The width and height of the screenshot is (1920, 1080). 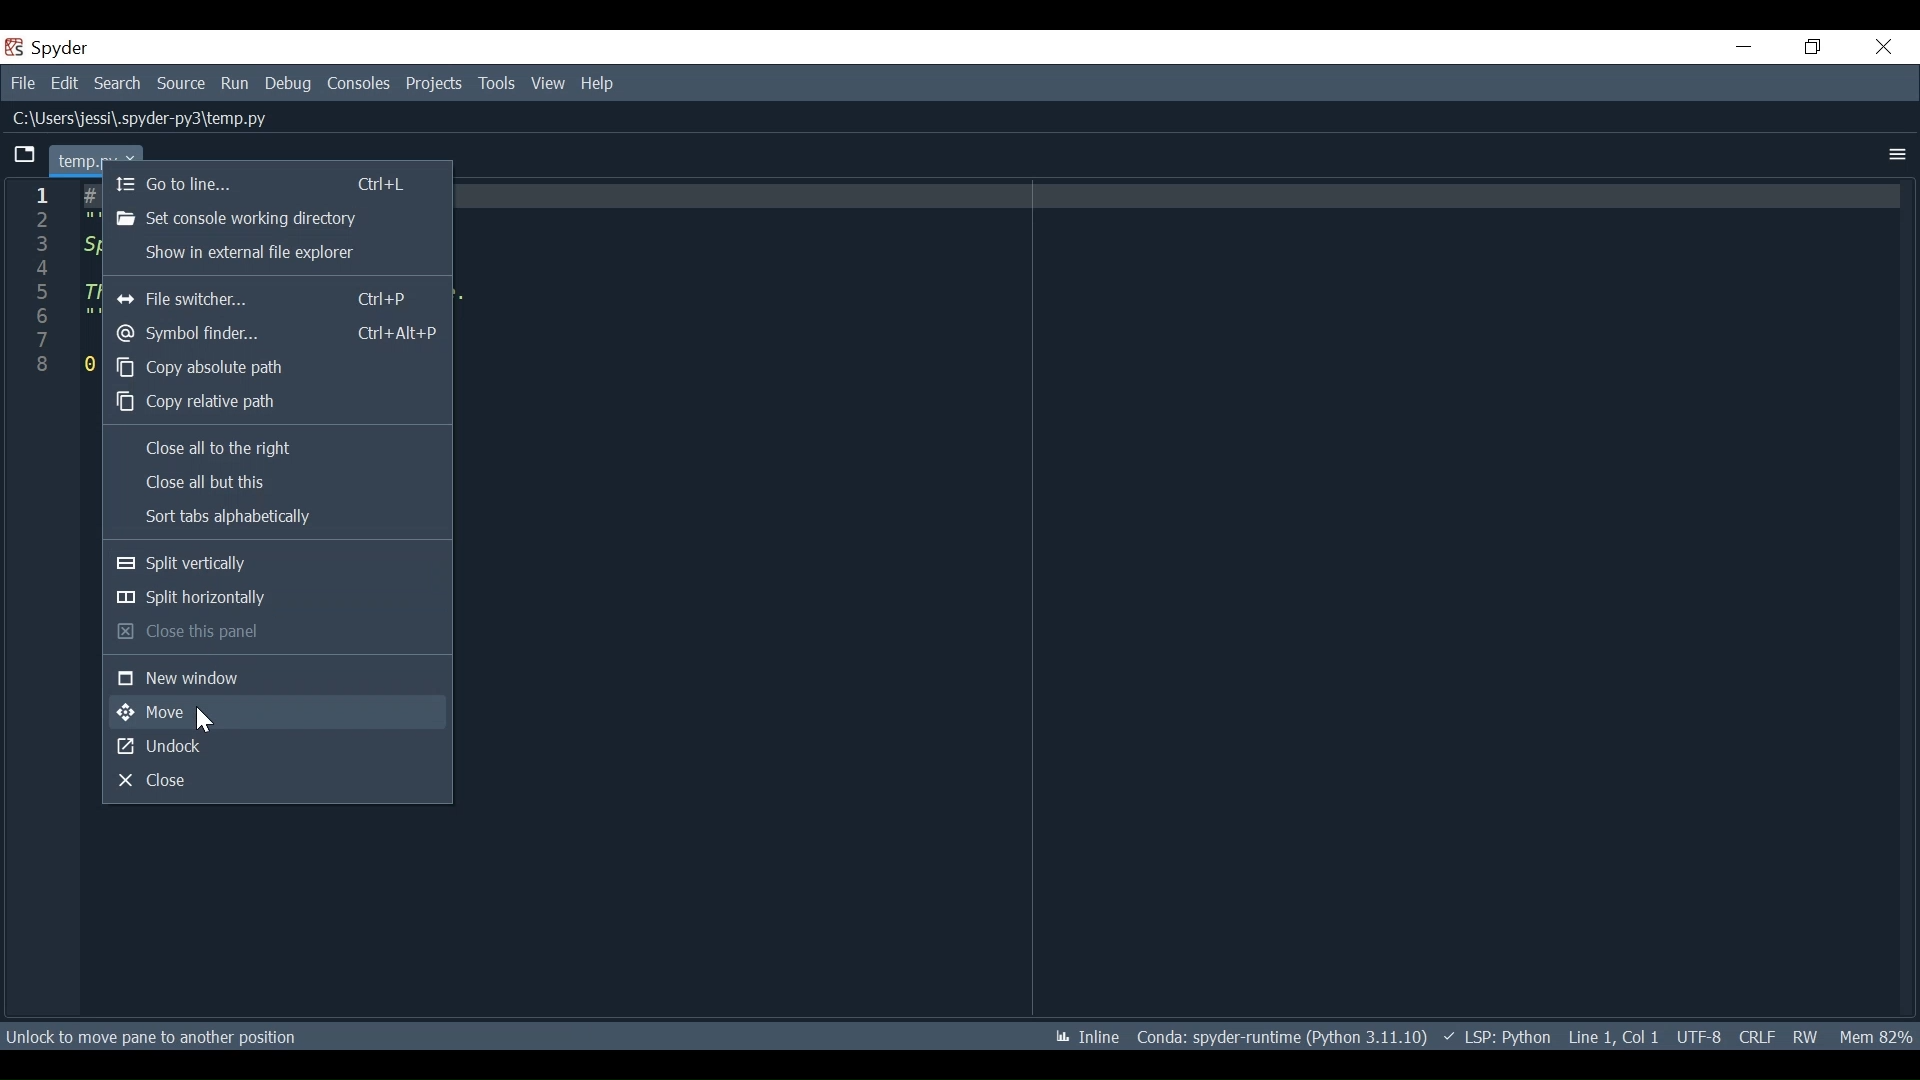 What do you see at coordinates (272, 219) in the screenshot?
I see `Set console working directory` at bounding box center [272, 219].